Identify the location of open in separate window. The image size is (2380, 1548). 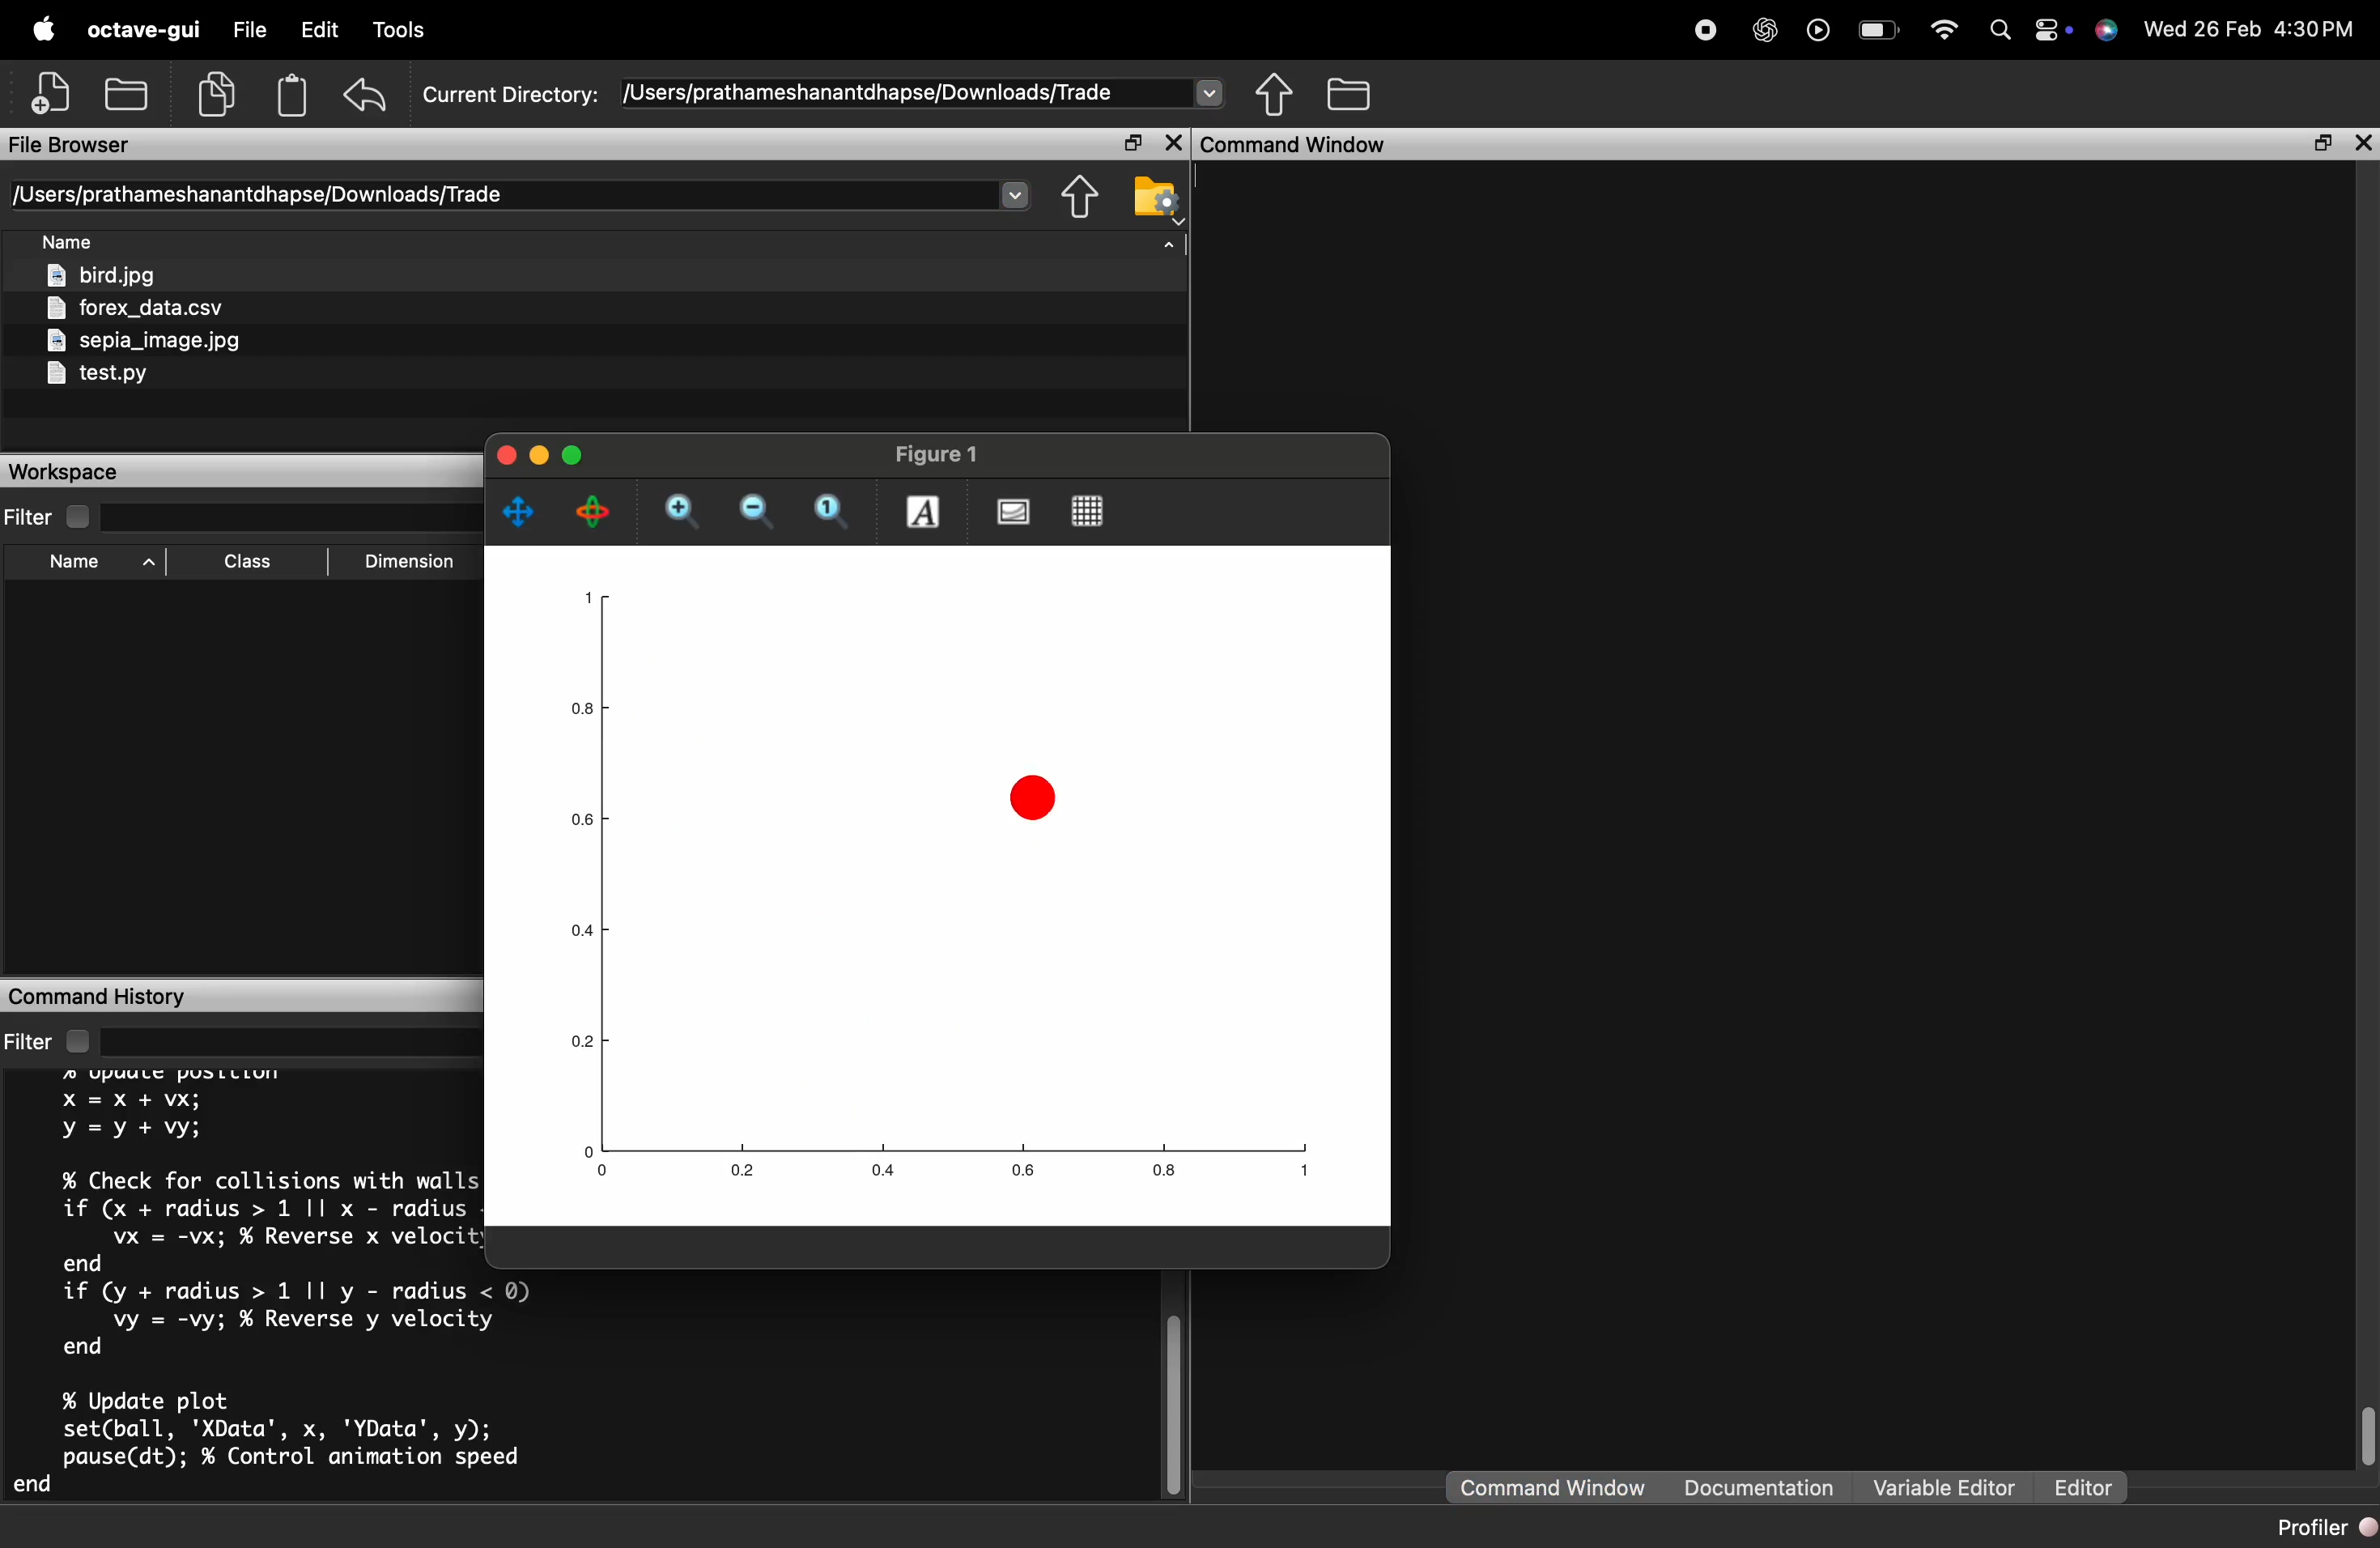
(2321, 142).